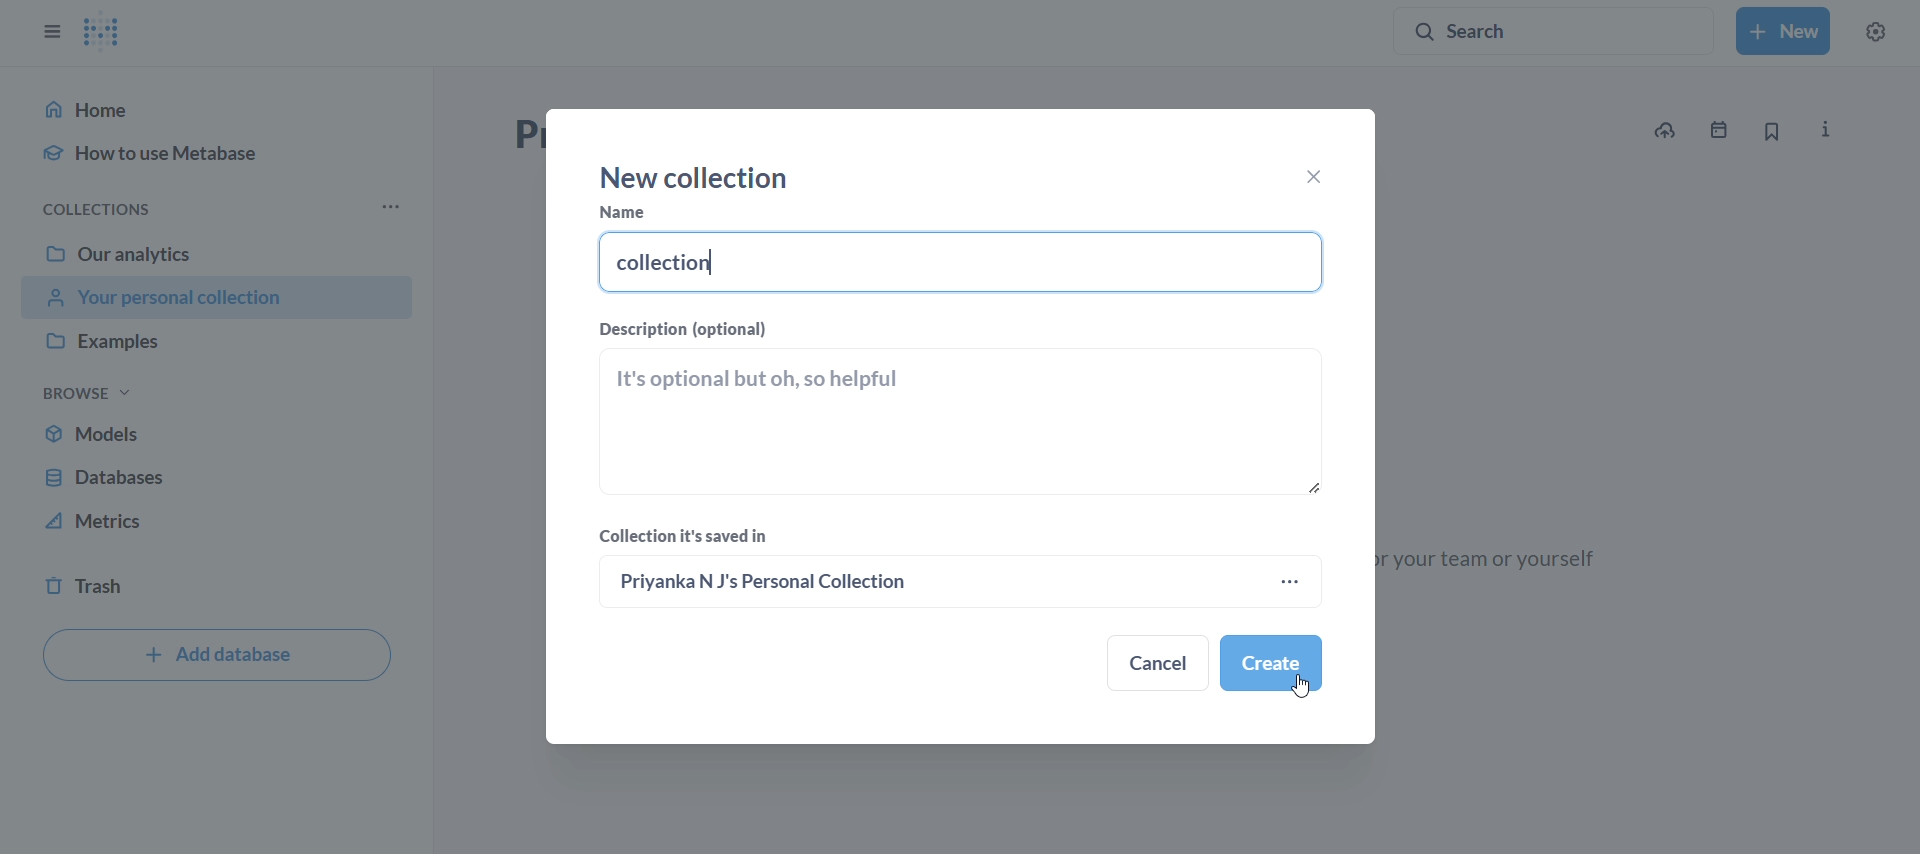  What do you see at coordinates (697, 178) in the screenshot?
I see `new collection` at bounding box center [697, 178].